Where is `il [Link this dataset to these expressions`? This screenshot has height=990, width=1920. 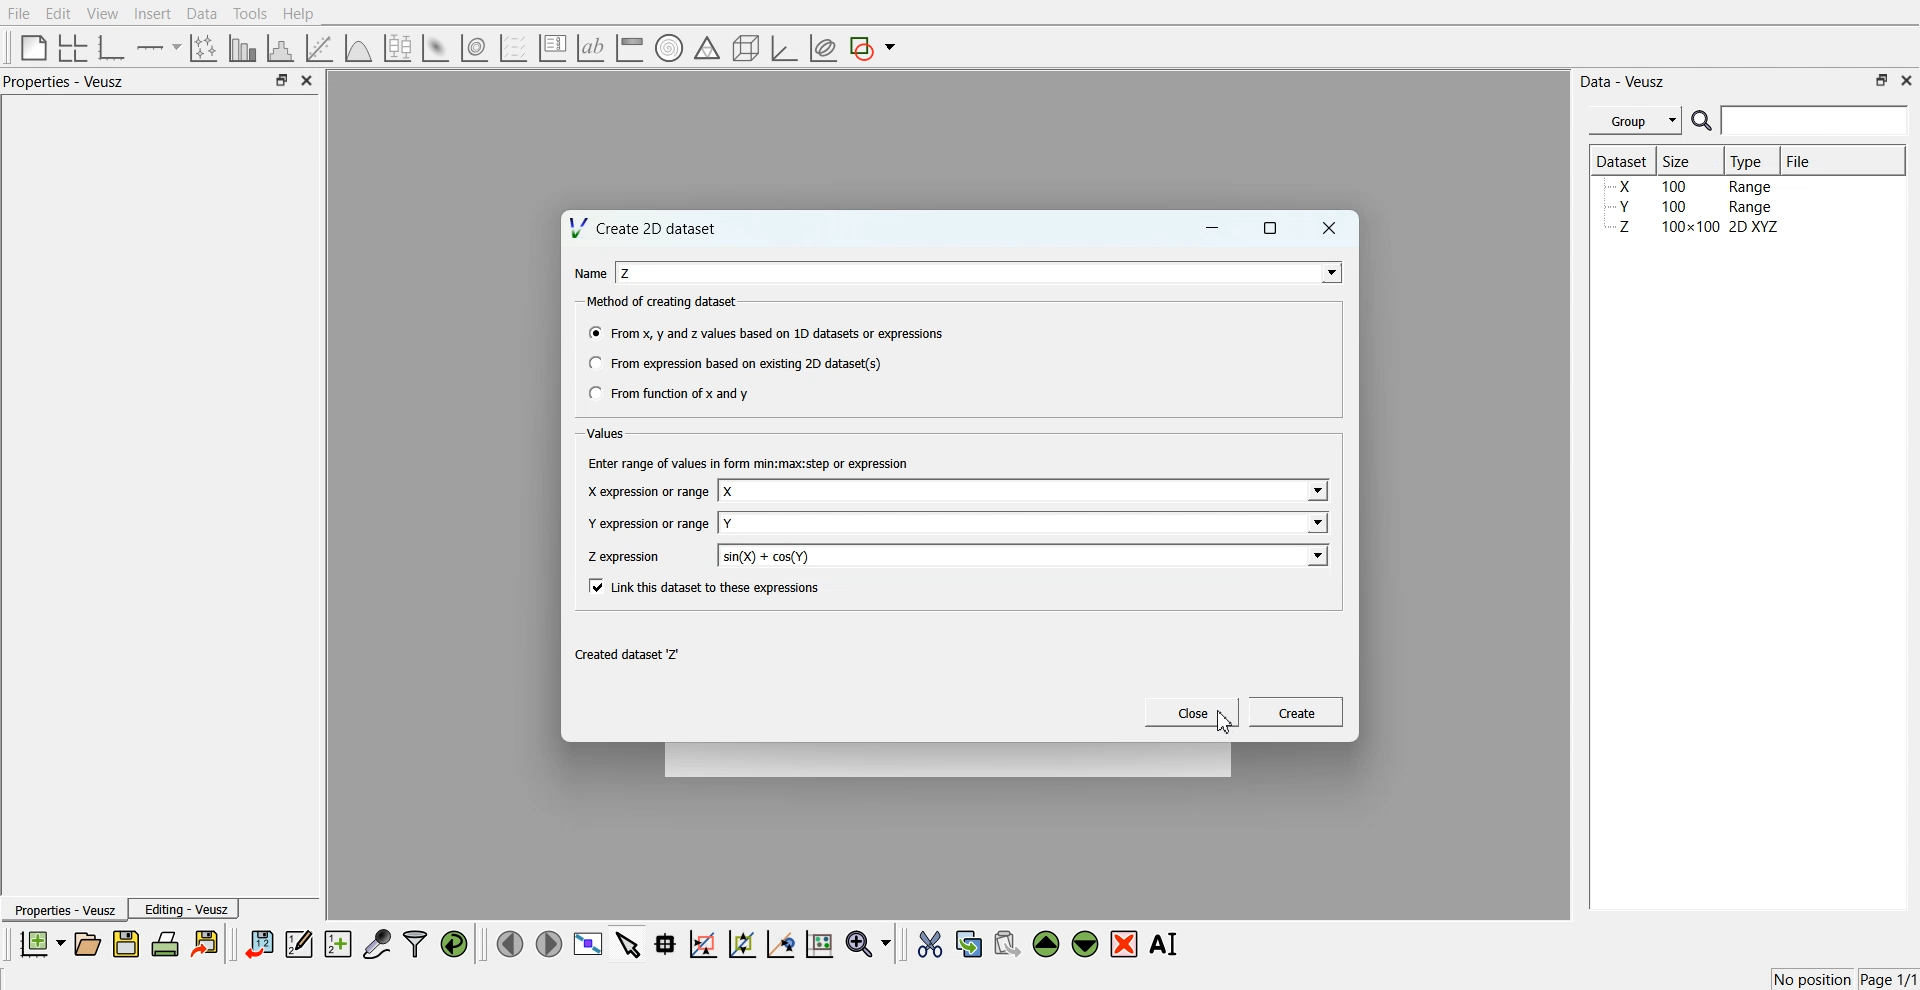
il [Link this dataset to these expressions is located at coordinates (706, 586).